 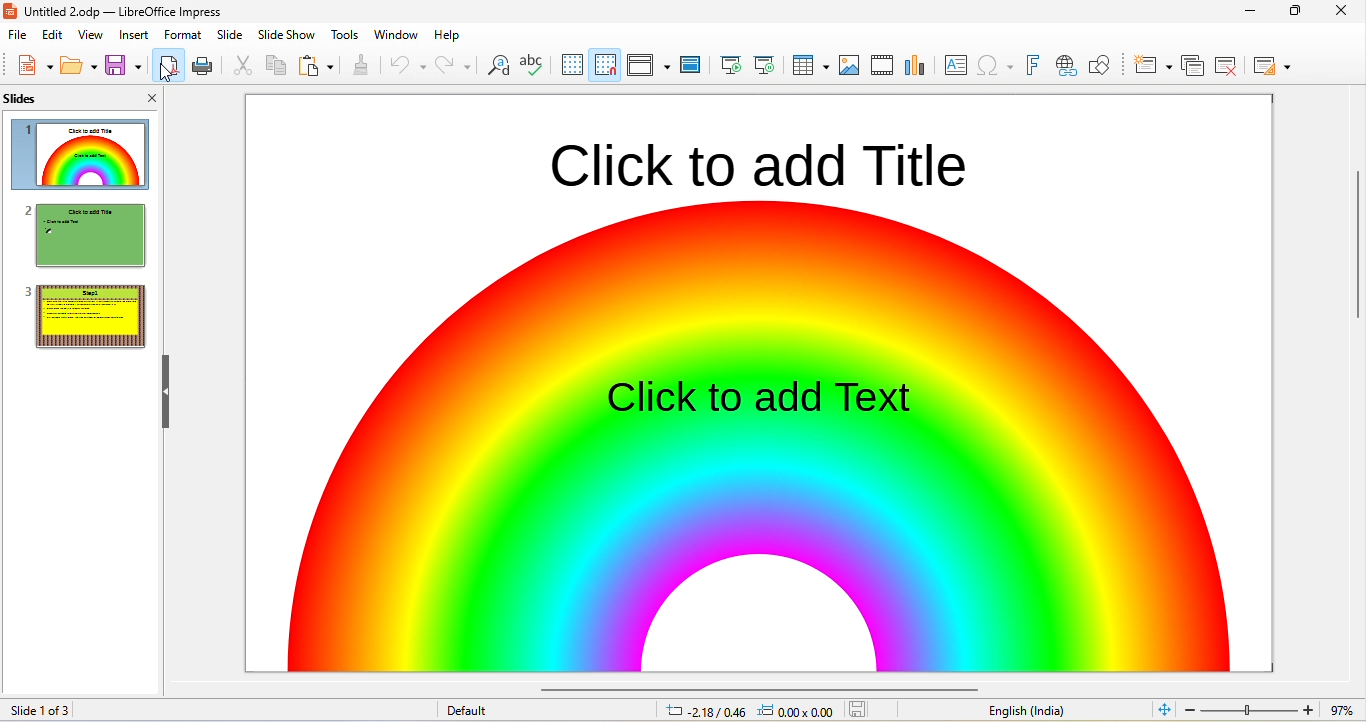 What do you see at coordinates (1101, 66) in the screenshot?
I see `show draw functions` at bounding box center [1101, 66].